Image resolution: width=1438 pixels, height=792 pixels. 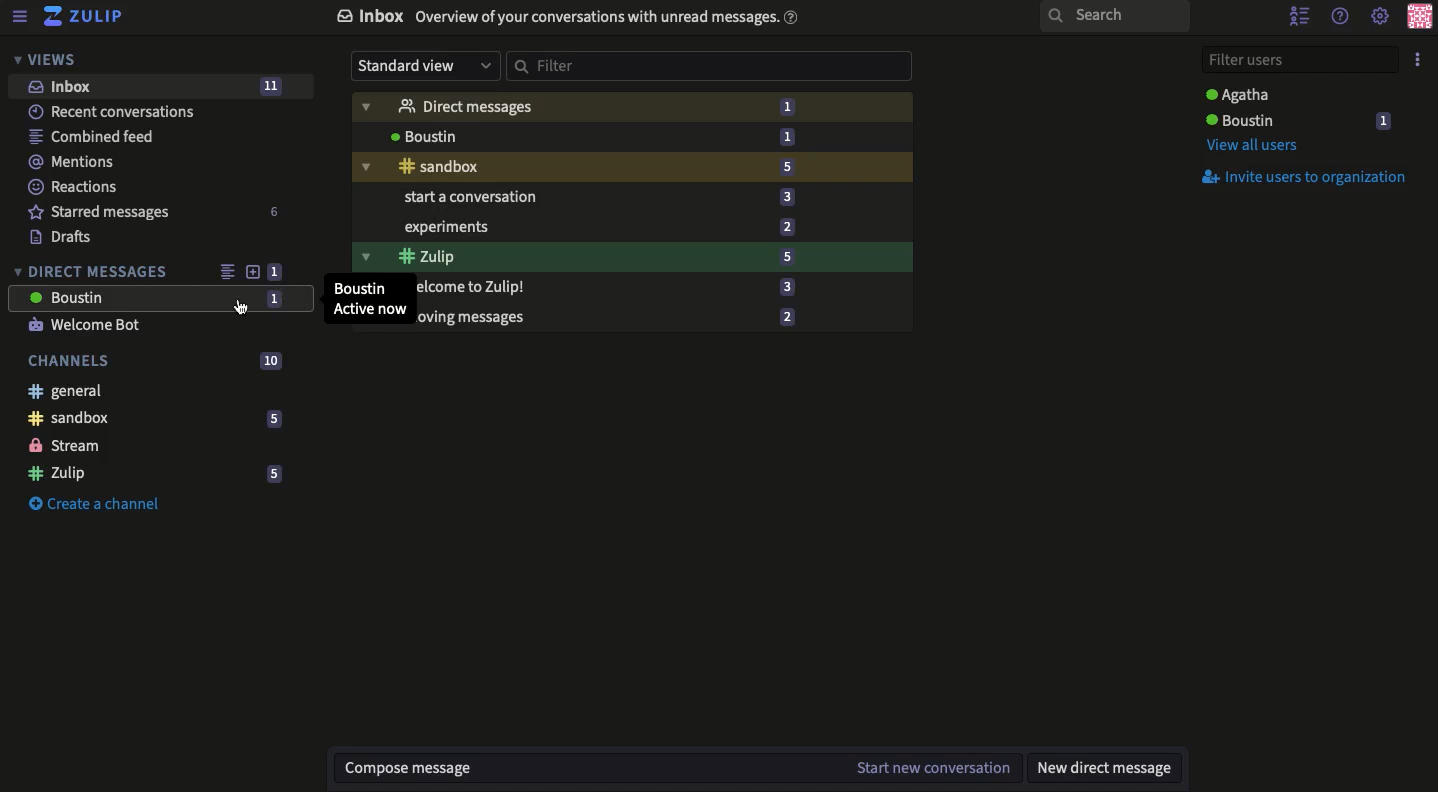 What do you see at coordinates (95, 139) in the screenshot?
I see `Combined feed` at bounding box center [95, 139].